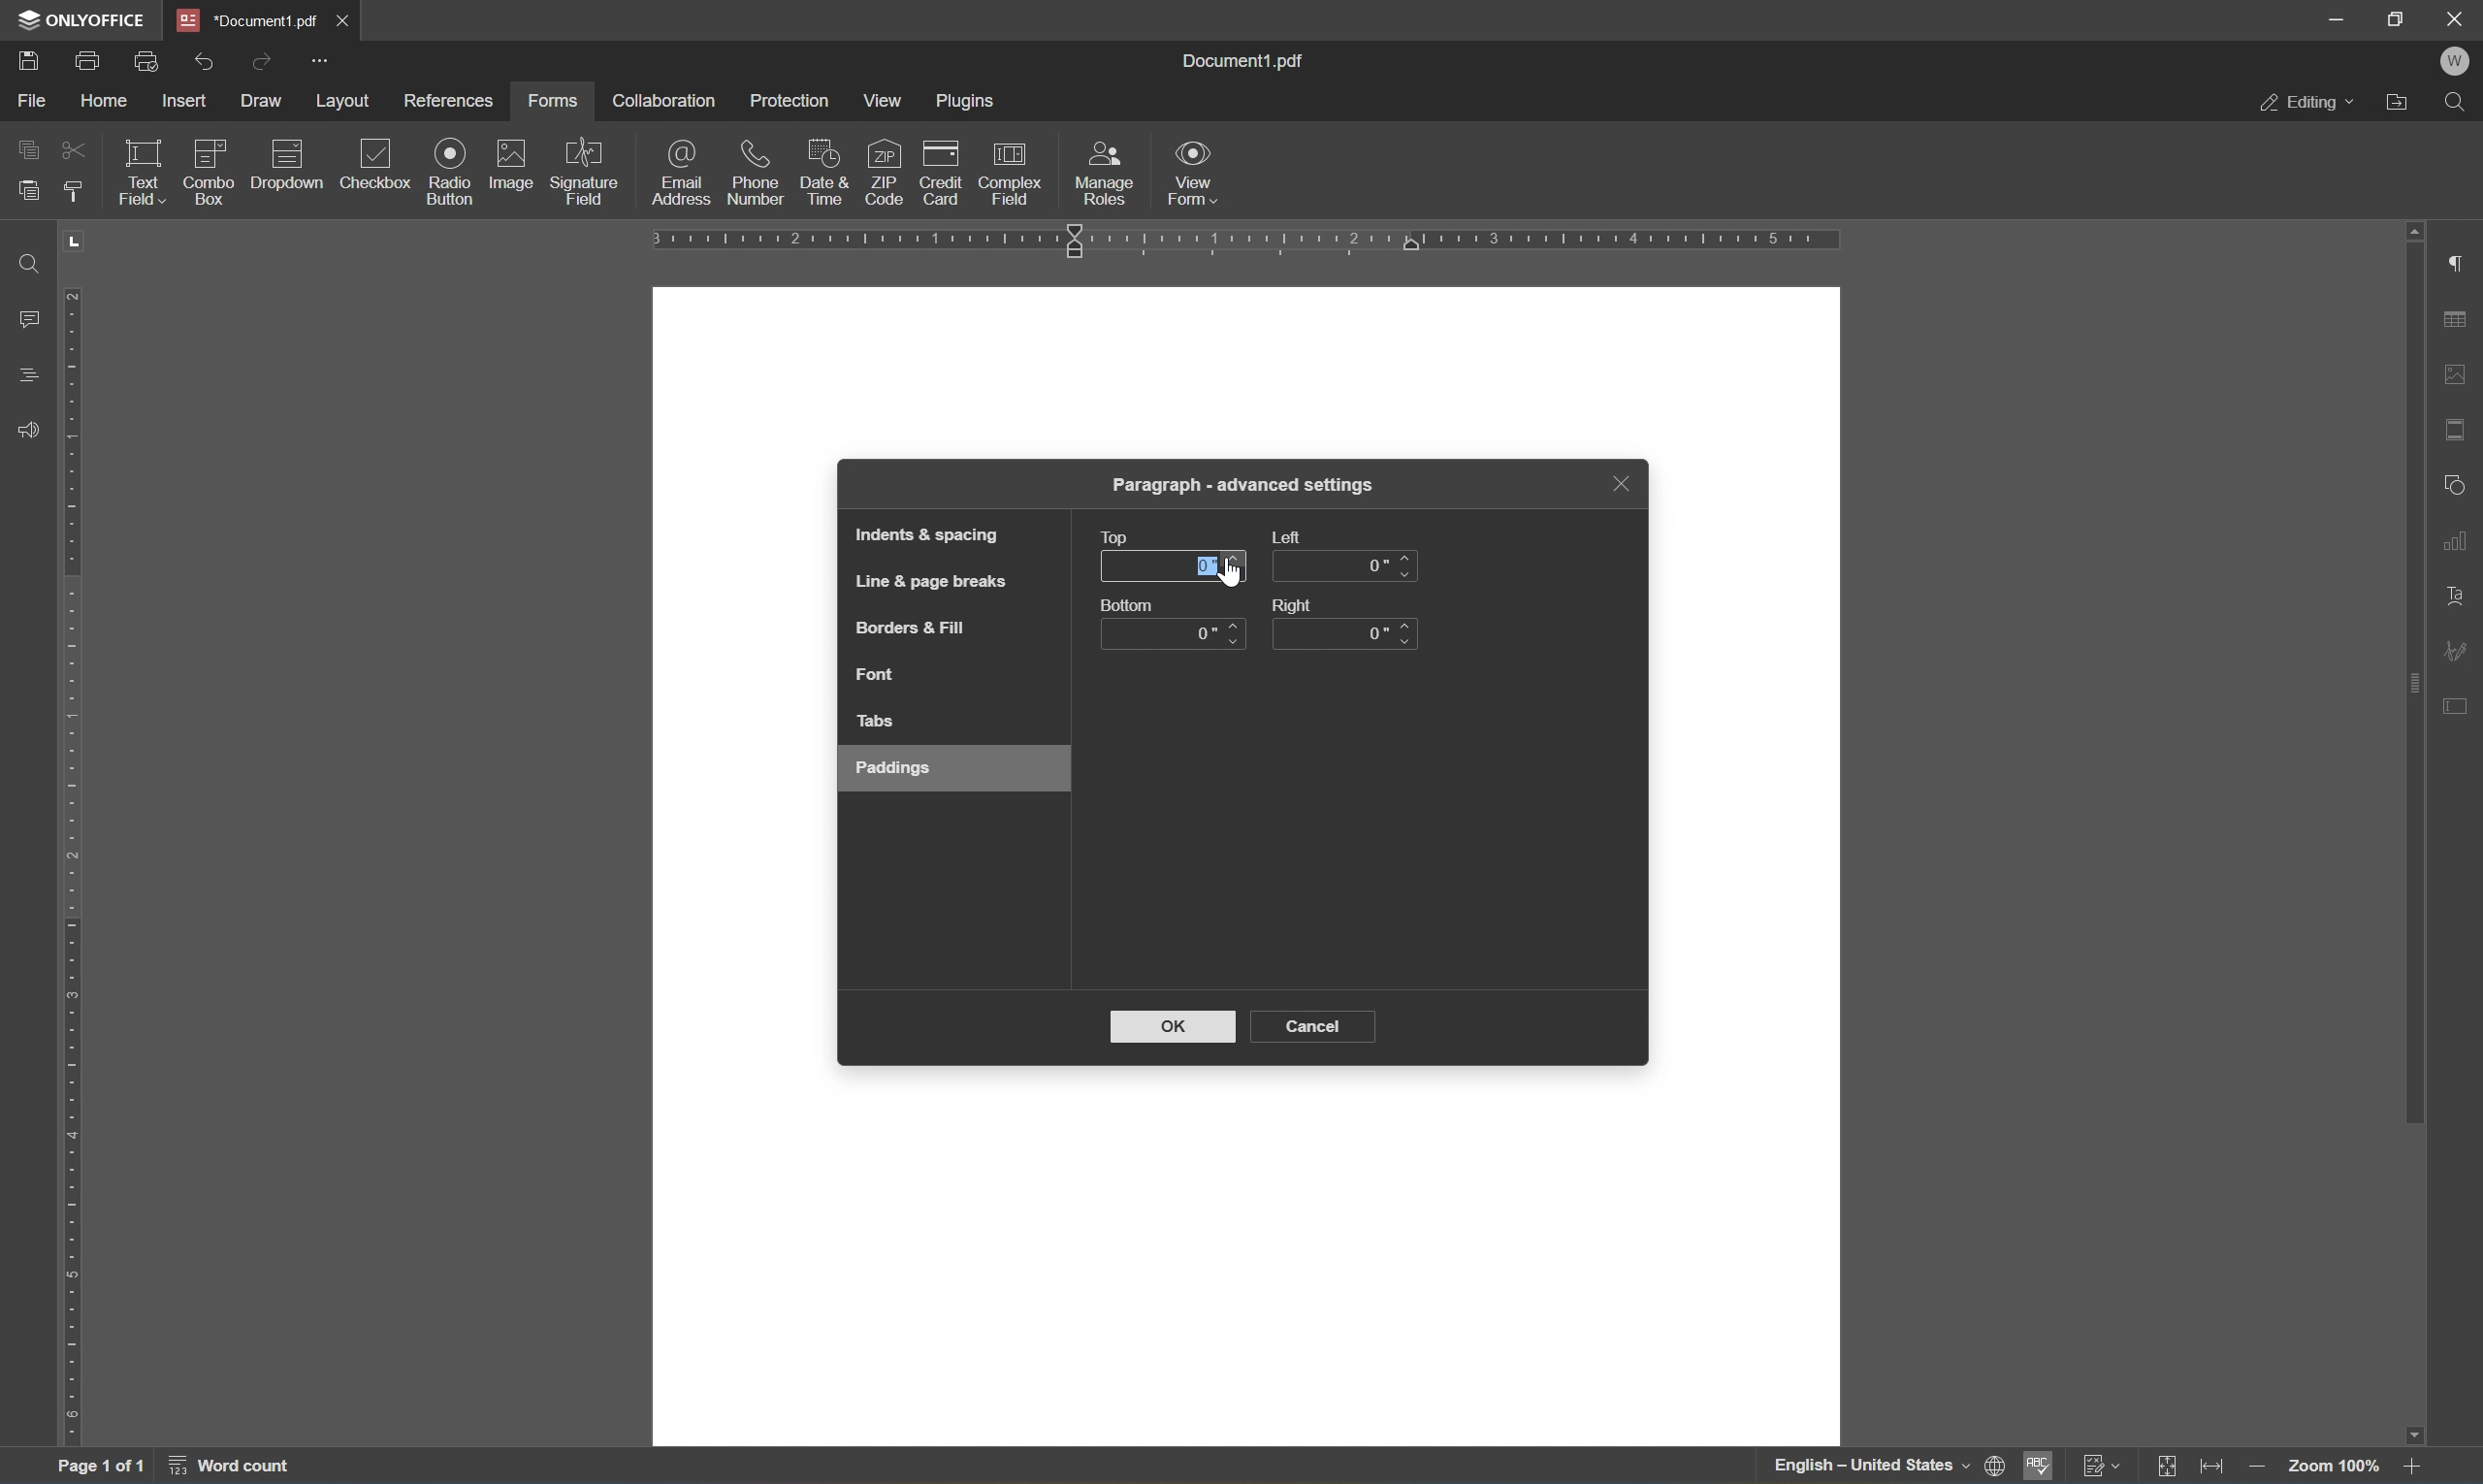 This screenshot has height=1484, width=2483. What do you see at coordinates (2461, 265) in the screenshot?
I see `paragraph settings` at bounding box center [2461, 265].